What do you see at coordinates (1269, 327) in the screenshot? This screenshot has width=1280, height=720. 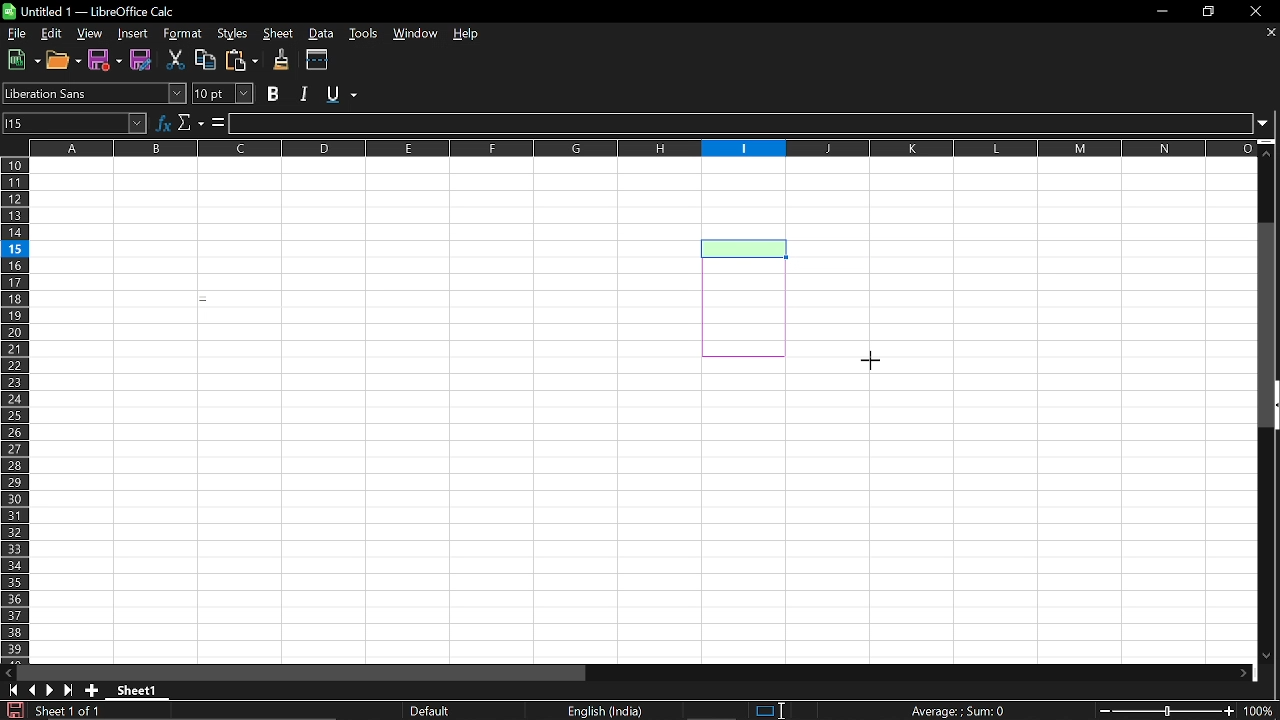 I see `Vertical scrollbar` at bounding box center [1269, 327].